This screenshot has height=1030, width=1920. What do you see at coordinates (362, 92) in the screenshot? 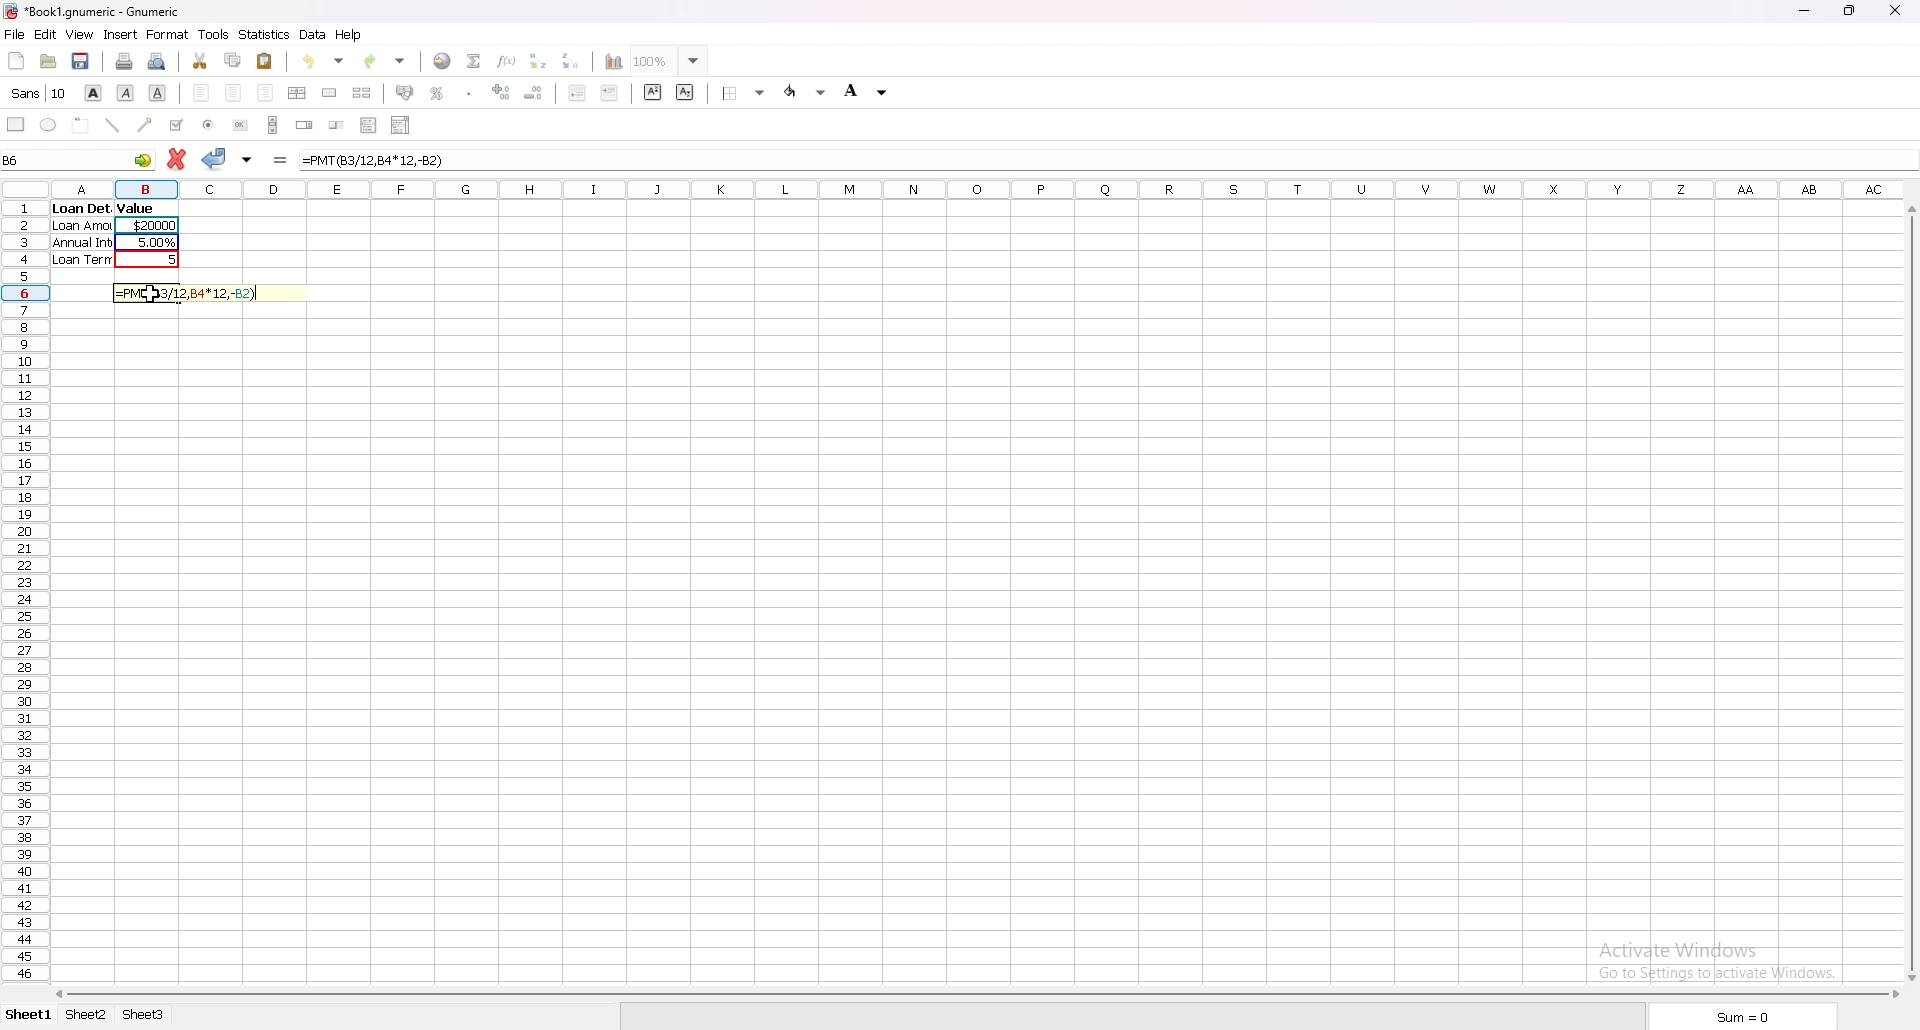
I see `split merged cells` at bounding box center [362, 92].